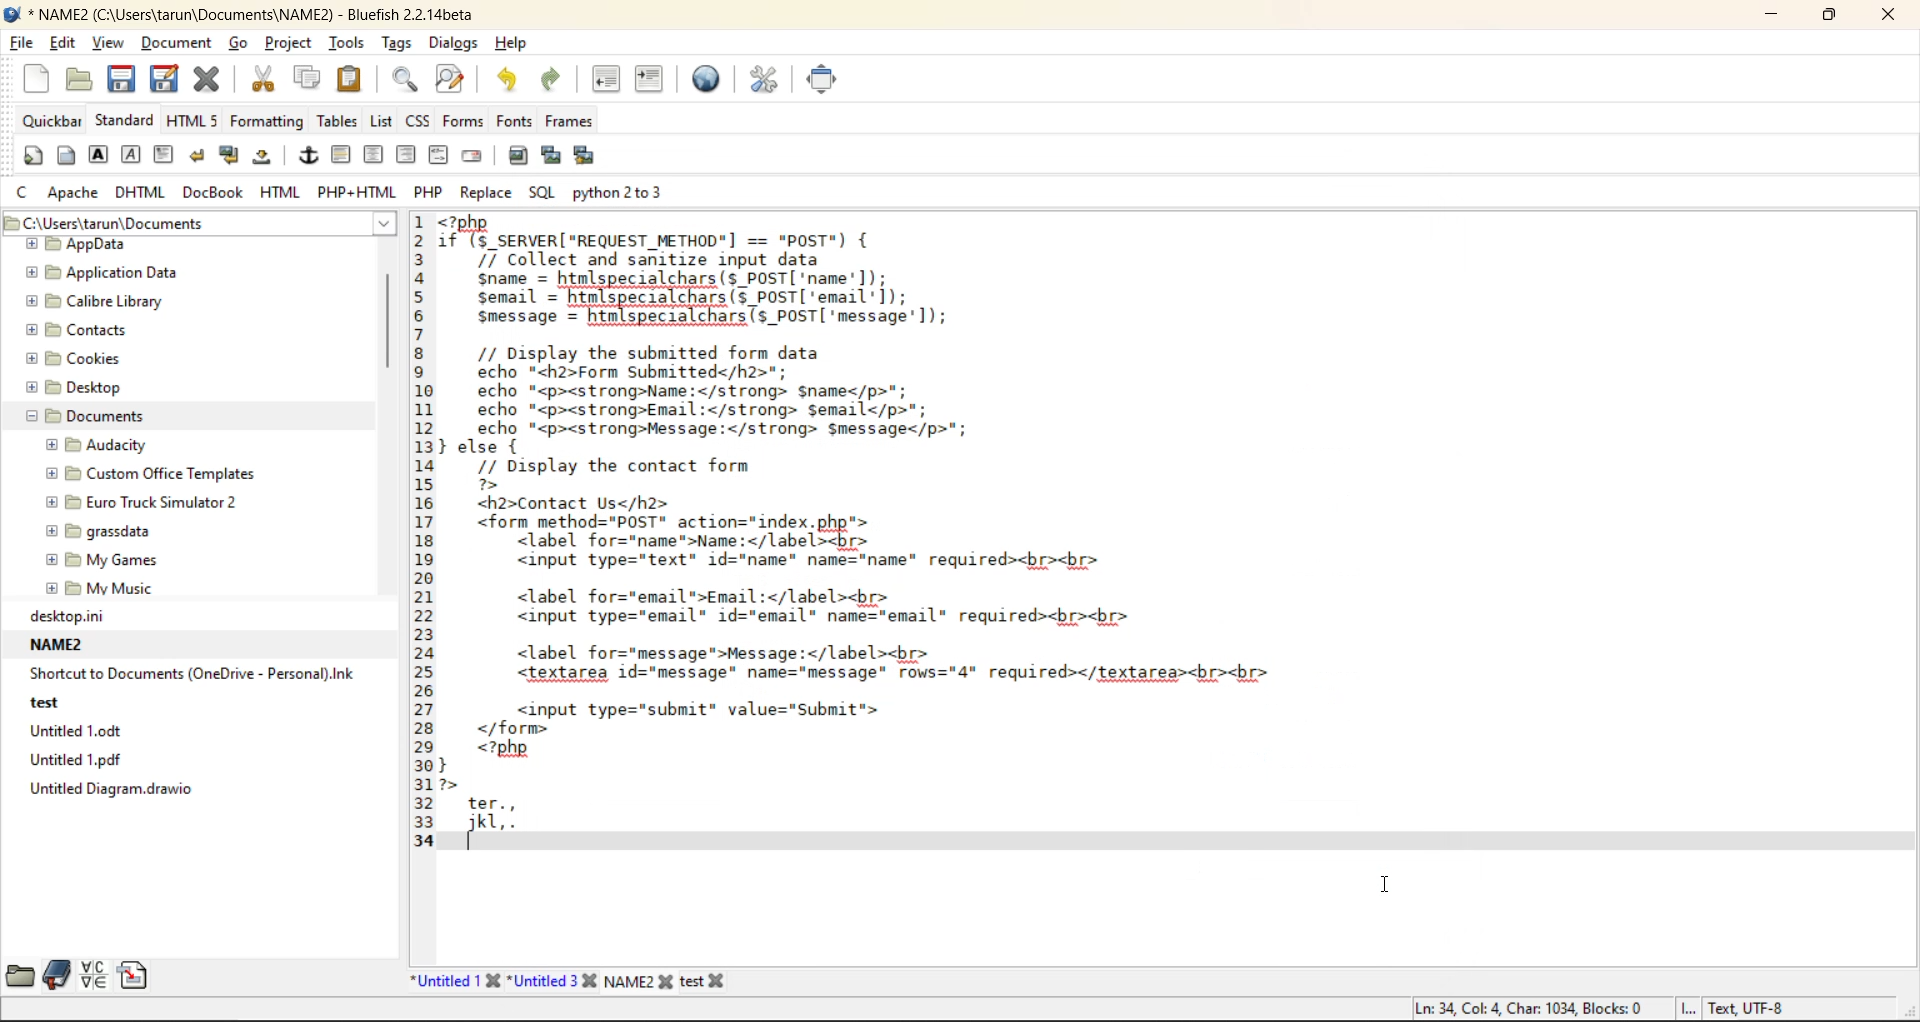  Describe the element at coordinates (348, 43) in the screenshot. I see `tools` at that location.